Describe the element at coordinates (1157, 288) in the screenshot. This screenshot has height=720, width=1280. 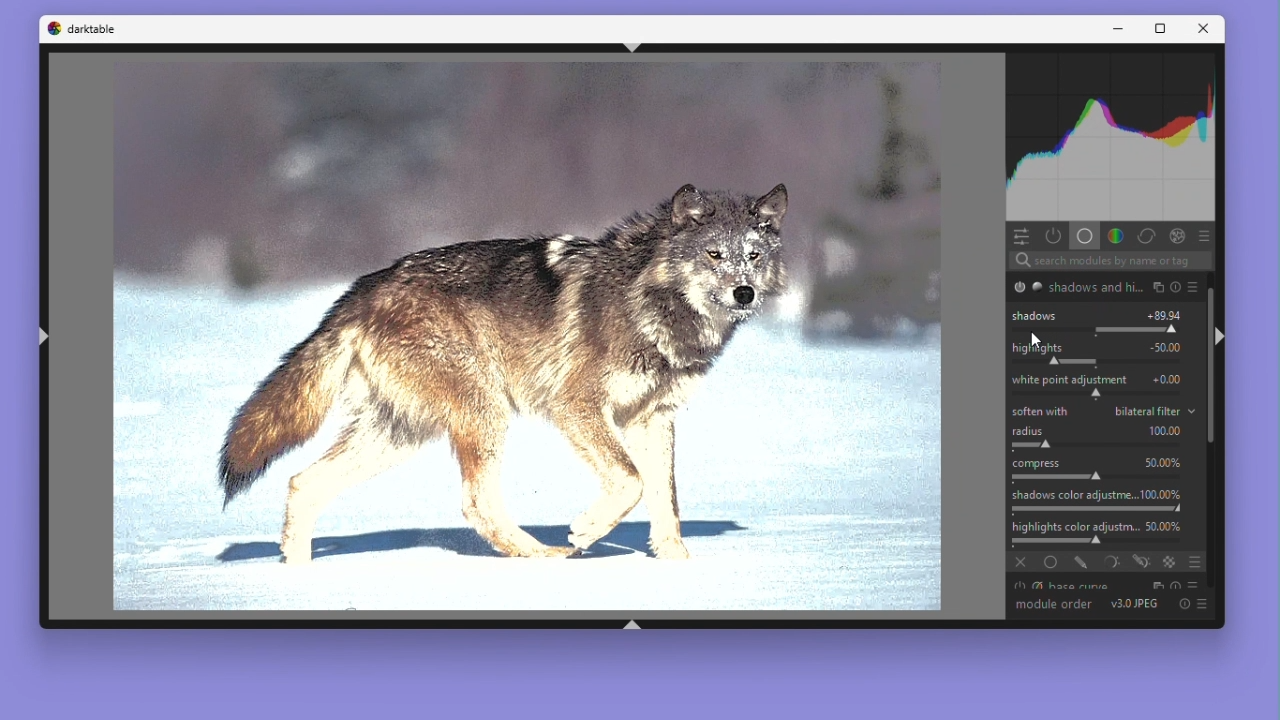
I see `multiple instance actions` at that location.